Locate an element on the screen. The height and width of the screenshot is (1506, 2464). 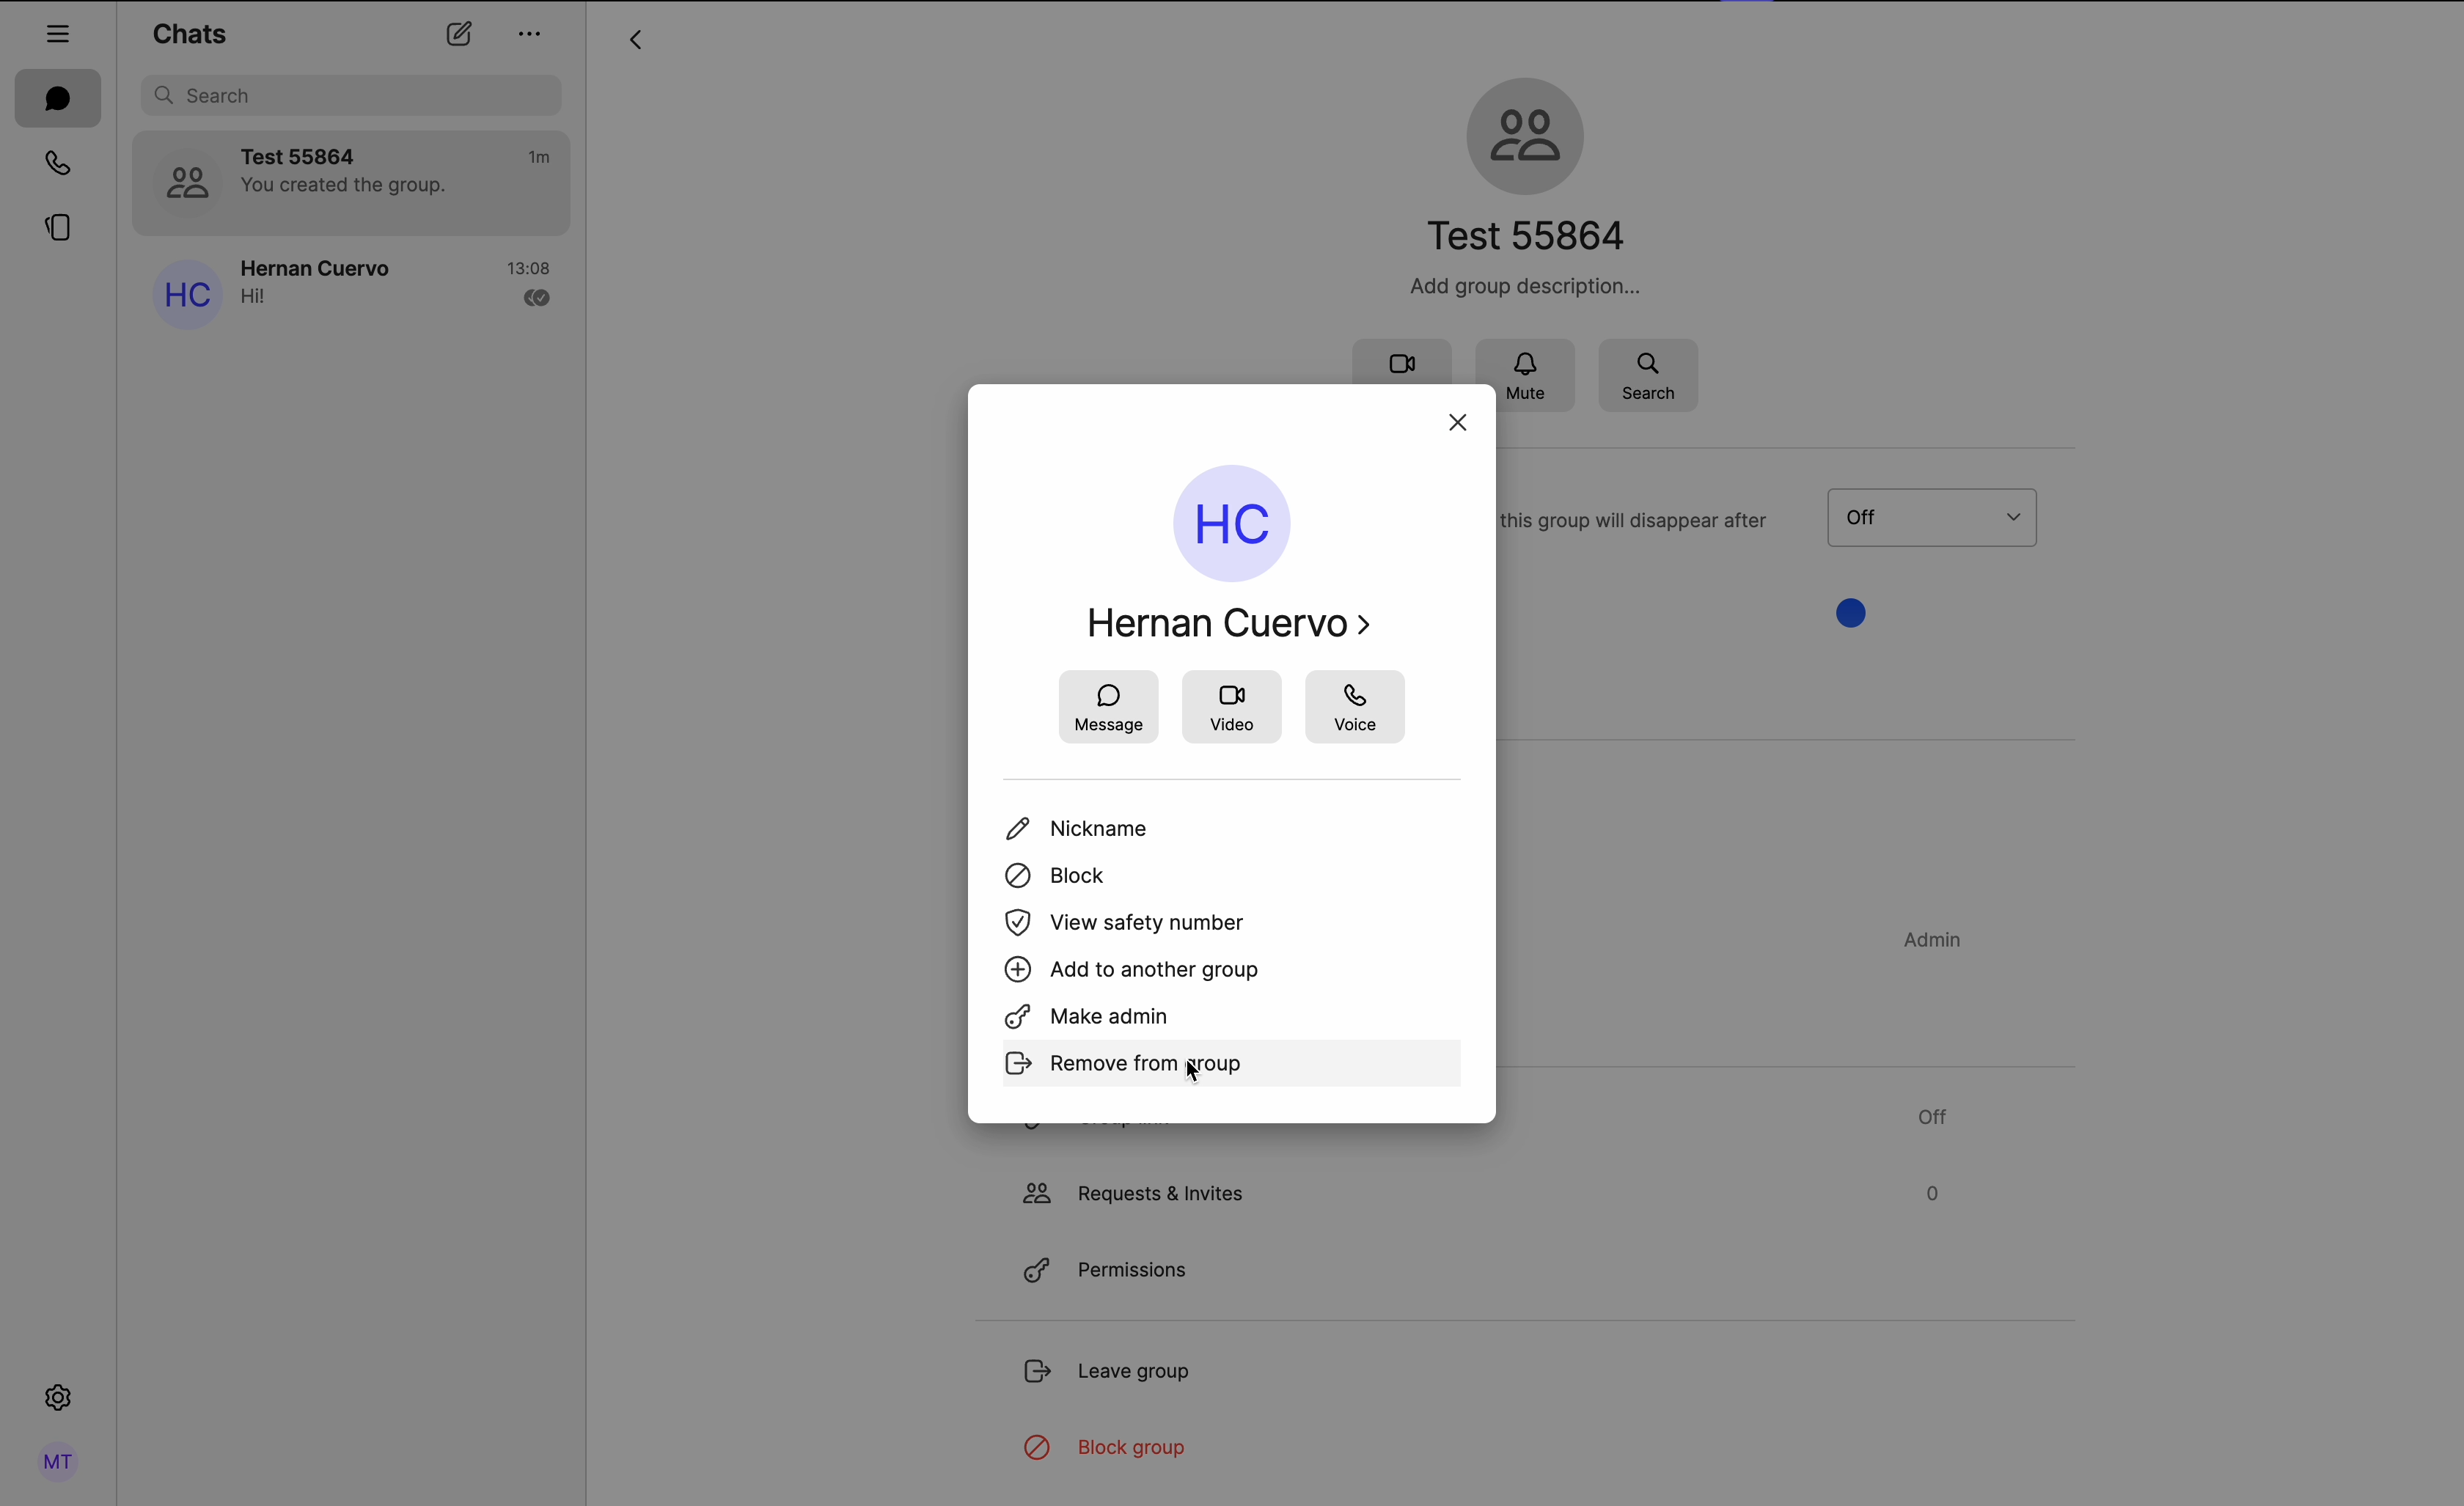
close is located at coordinates (1460, 424).